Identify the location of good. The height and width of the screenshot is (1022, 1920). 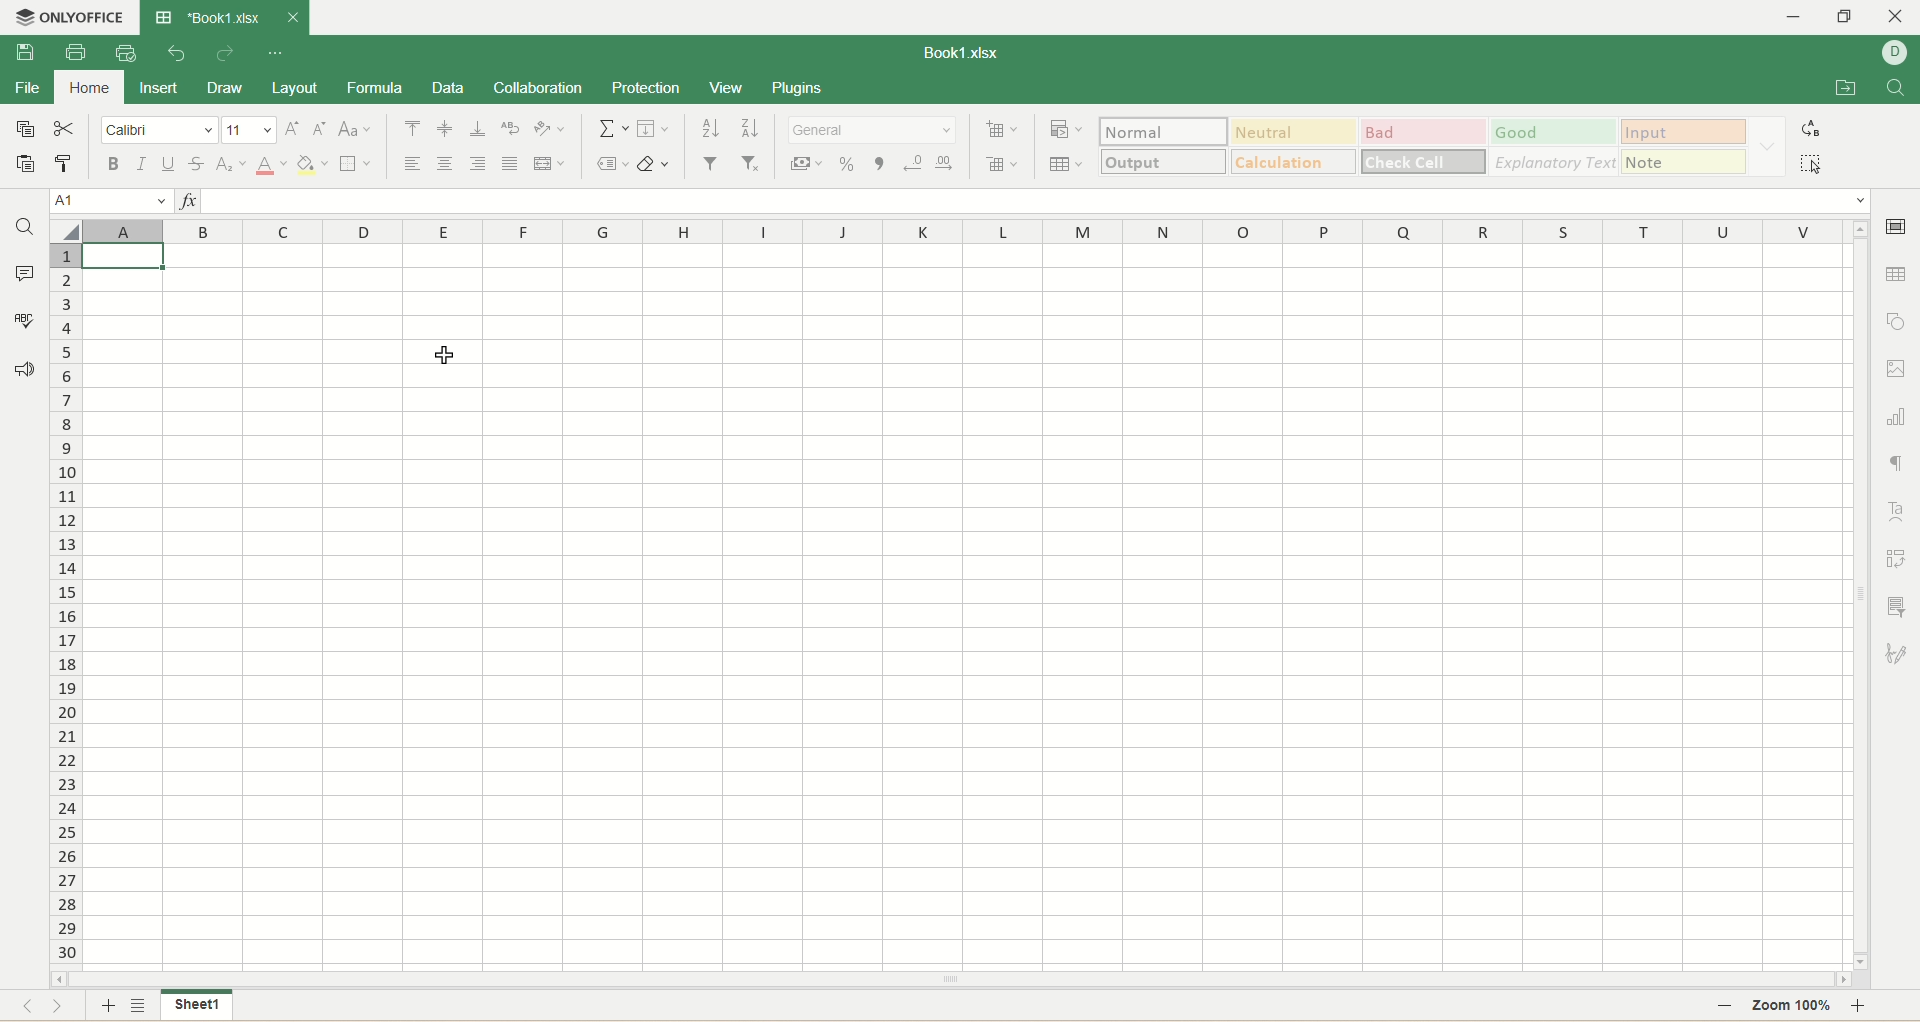
(1551, 133).